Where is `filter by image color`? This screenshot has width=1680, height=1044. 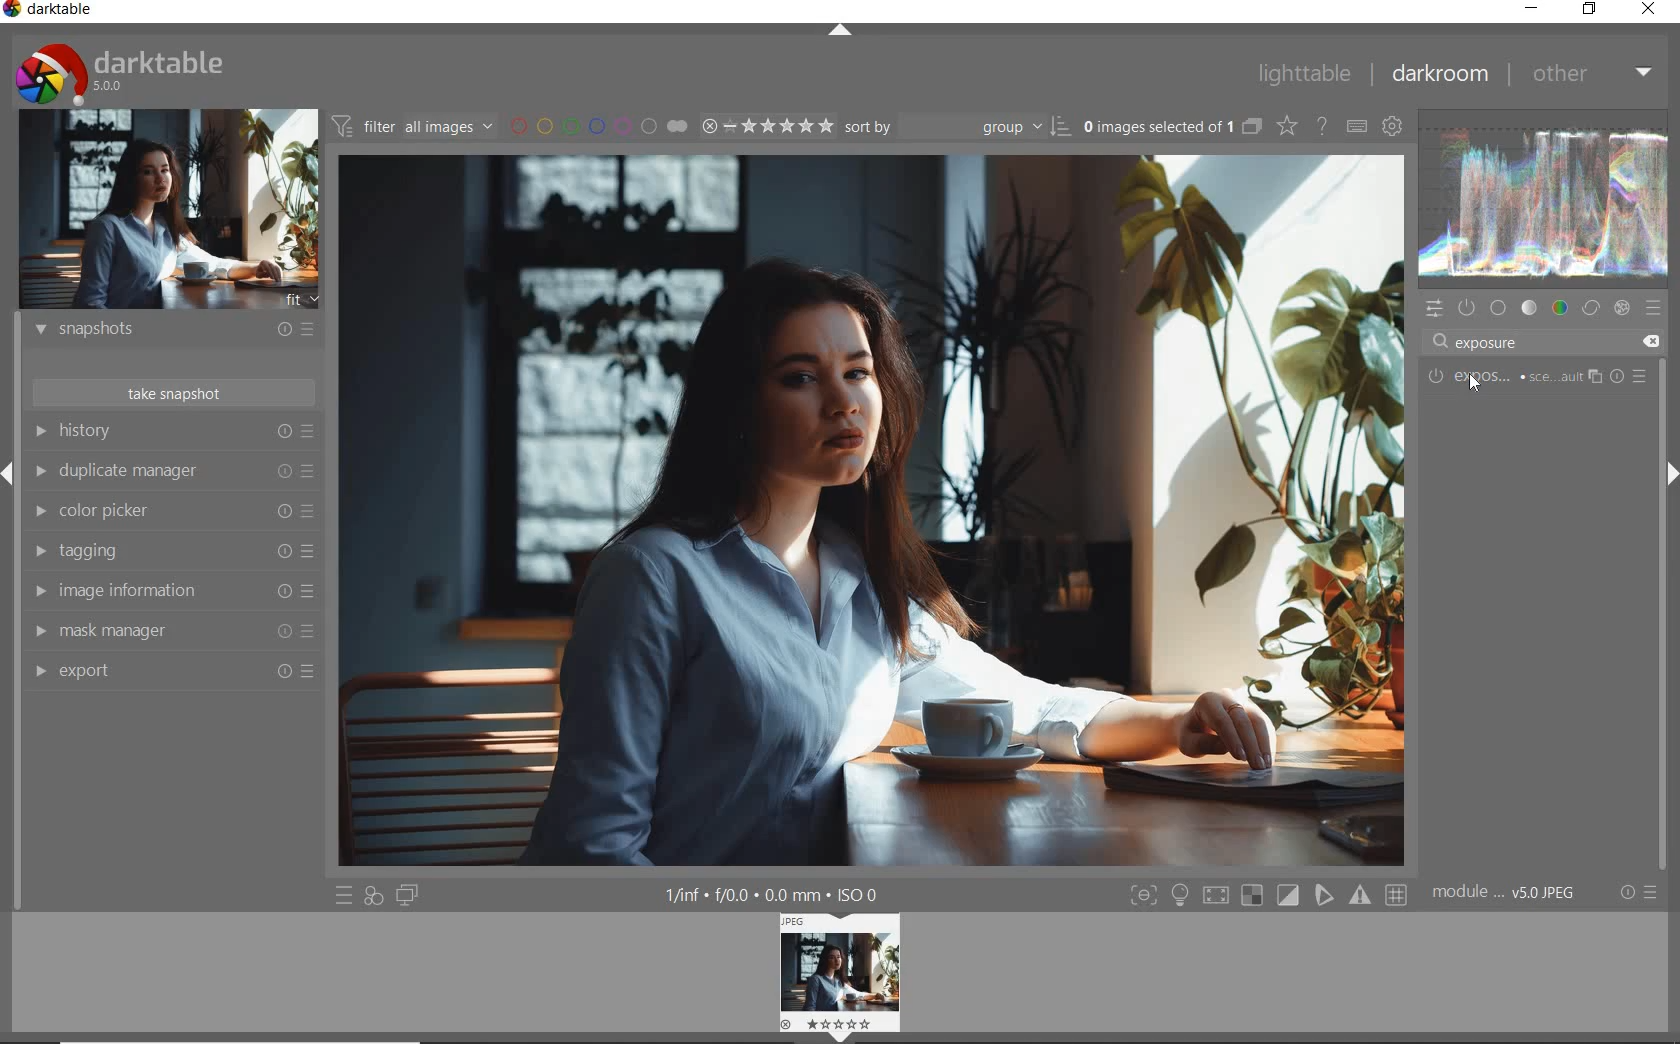
filter by image color is located at coordinates (599, 126).